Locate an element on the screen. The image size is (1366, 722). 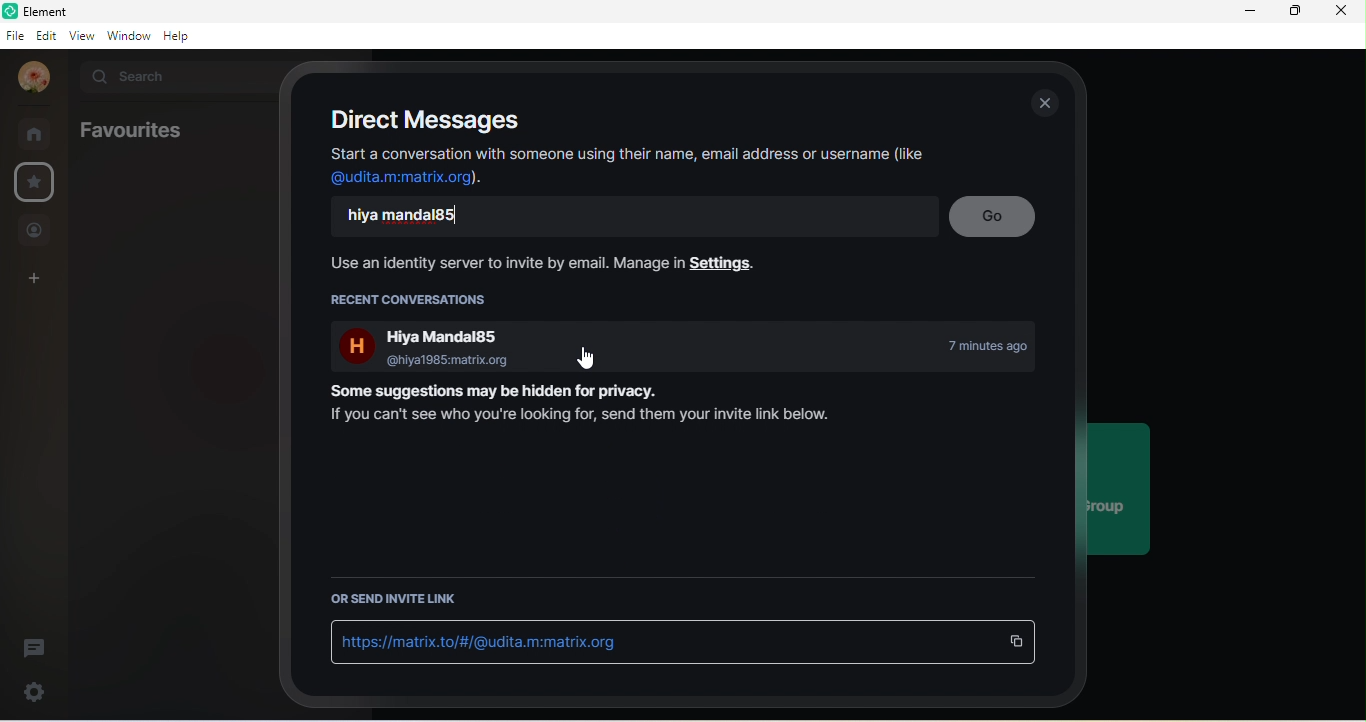
hiya mandal85 is located at coordinates (424, 215).